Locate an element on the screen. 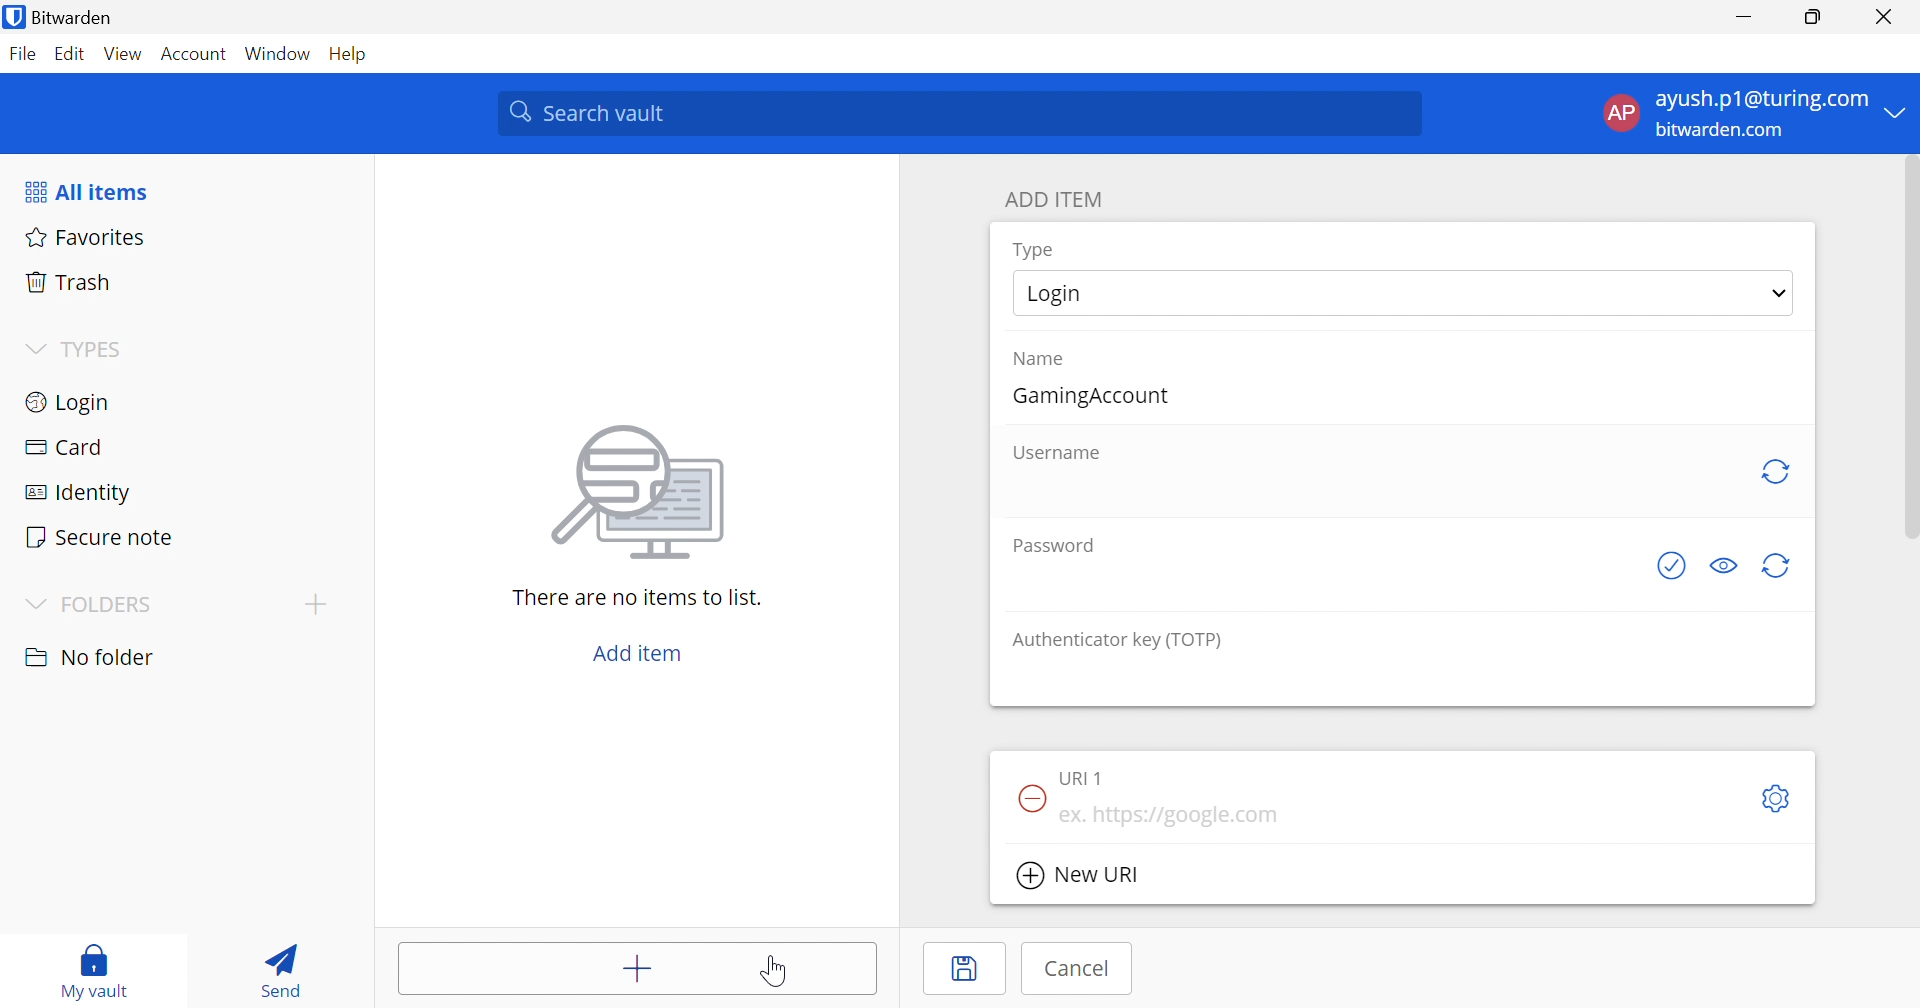 This screenshot has width=1920, height=1008. Cursor is located at coordinates (773, 973).